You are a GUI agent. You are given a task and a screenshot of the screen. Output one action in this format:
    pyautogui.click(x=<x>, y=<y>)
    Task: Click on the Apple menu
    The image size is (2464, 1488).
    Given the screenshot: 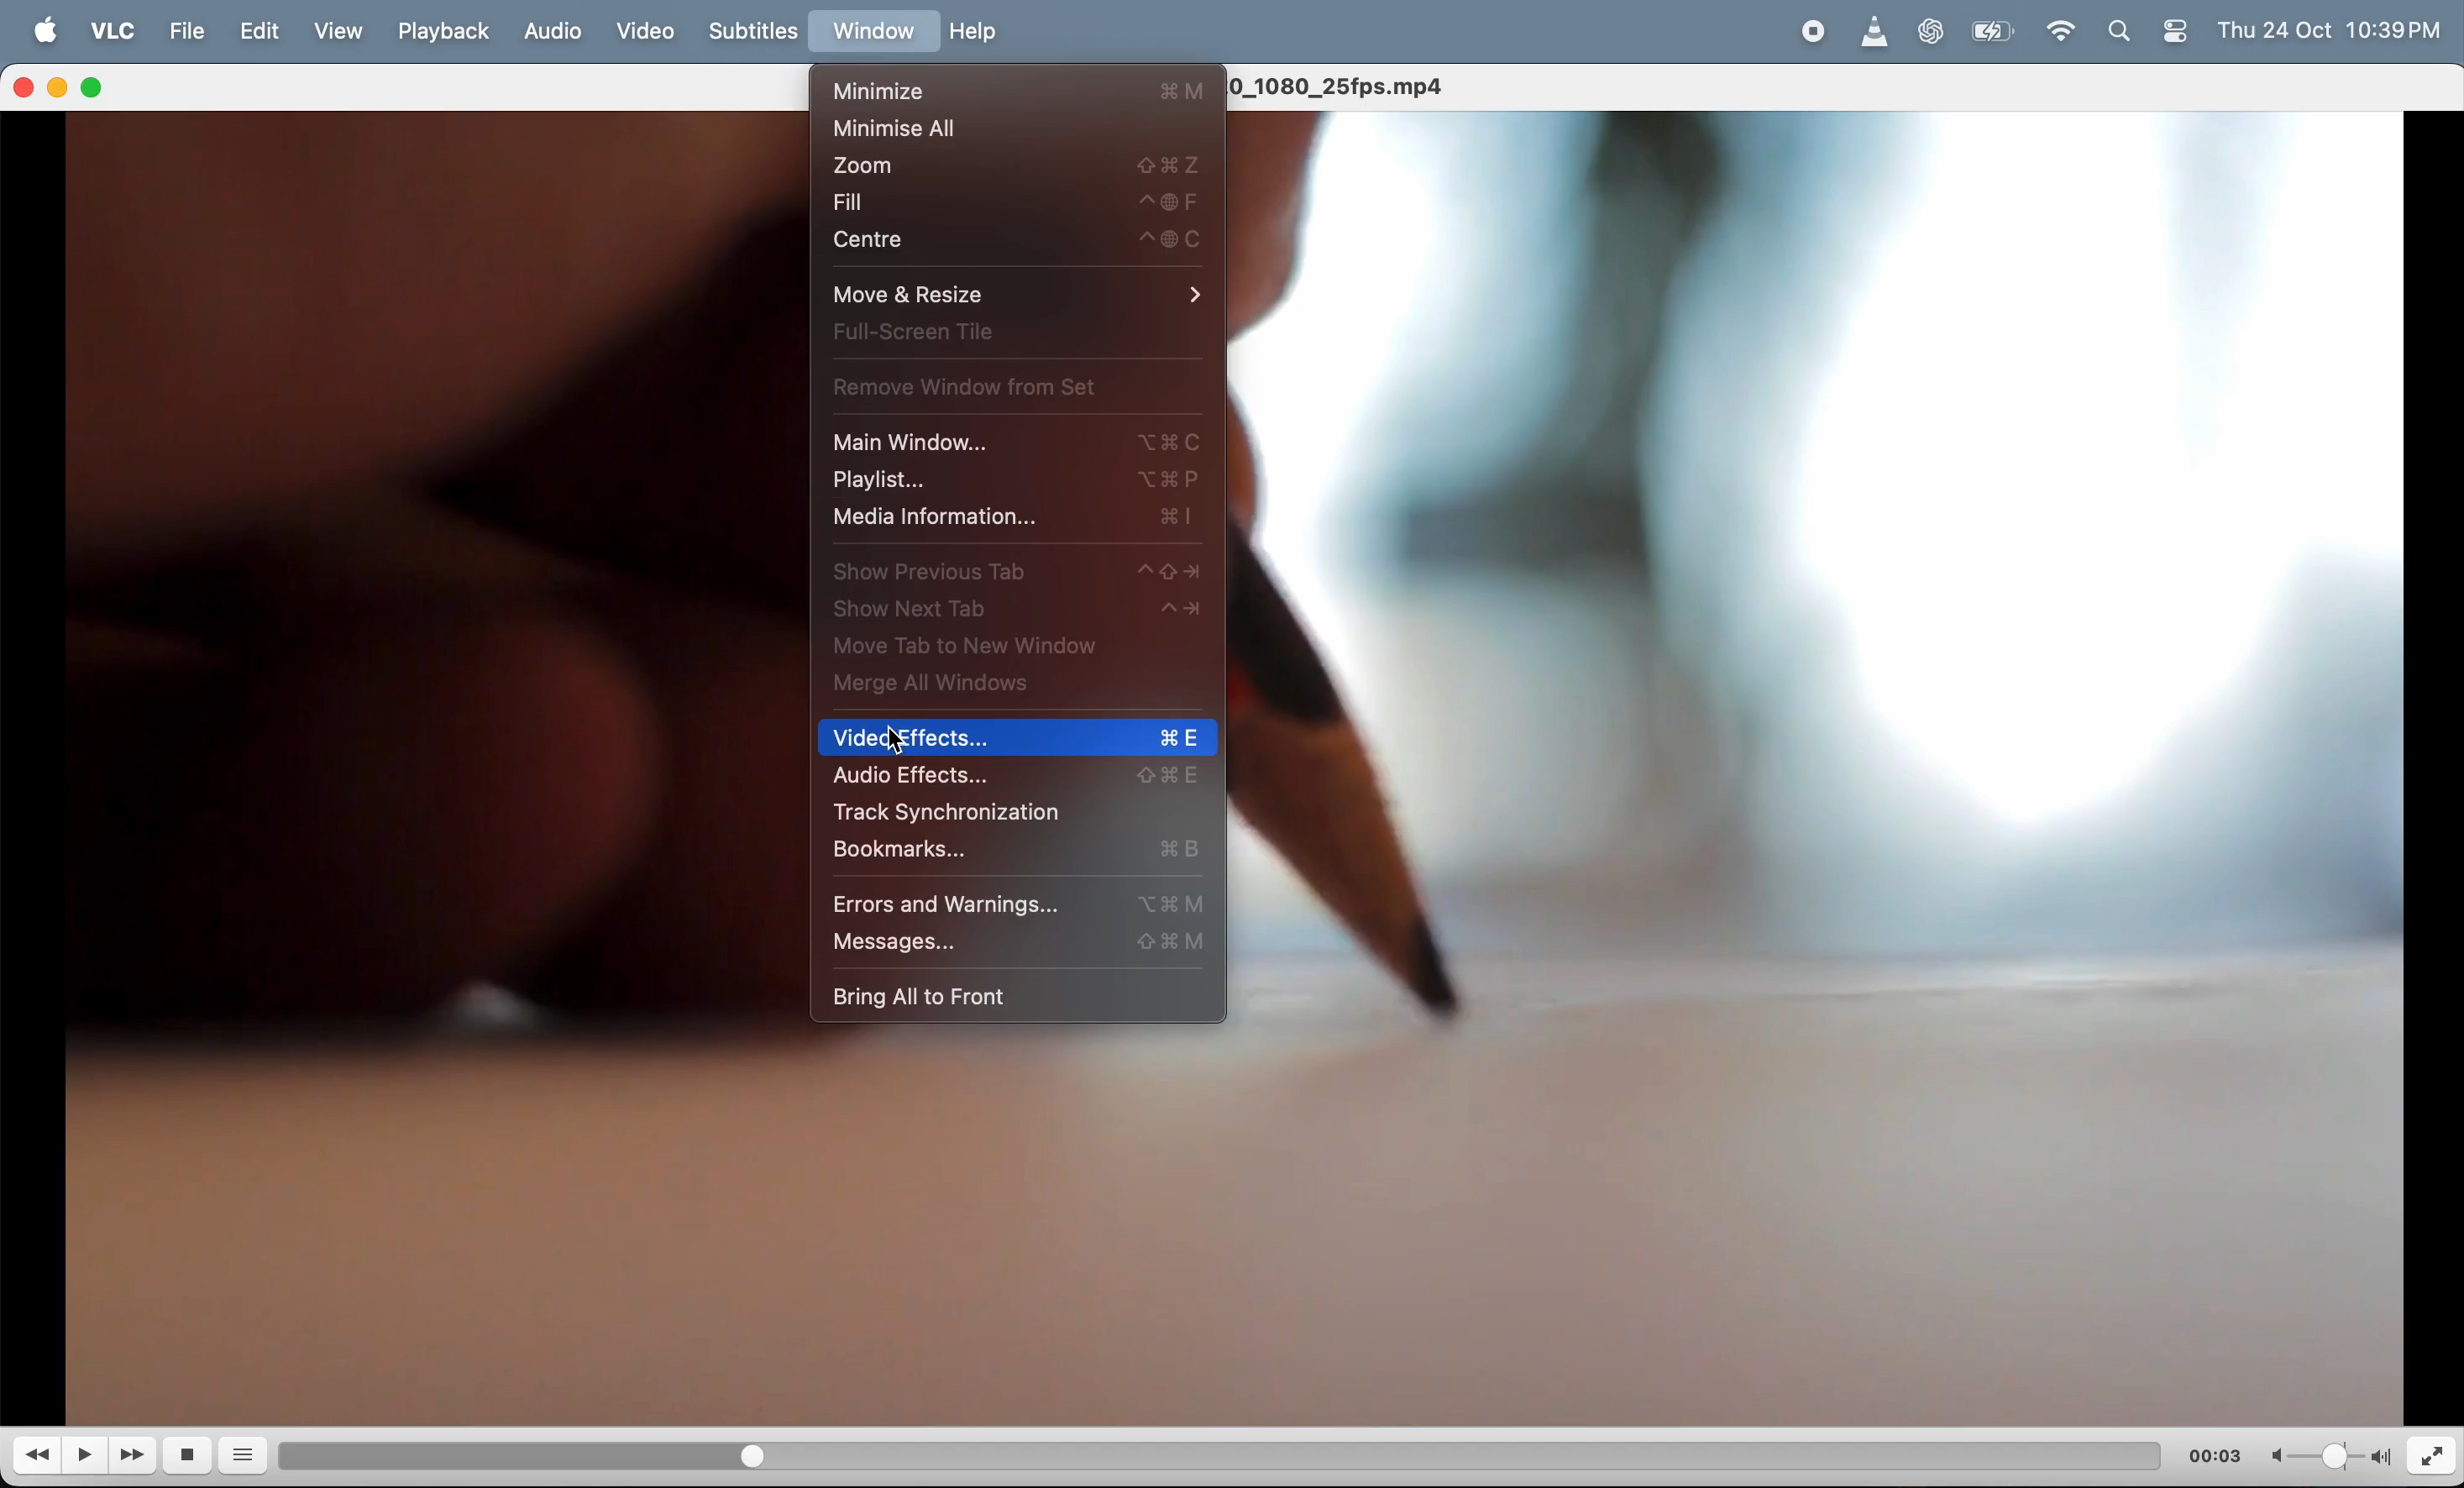 What is the action you would take?
    pyautogui.click(x=47, y=31)
    